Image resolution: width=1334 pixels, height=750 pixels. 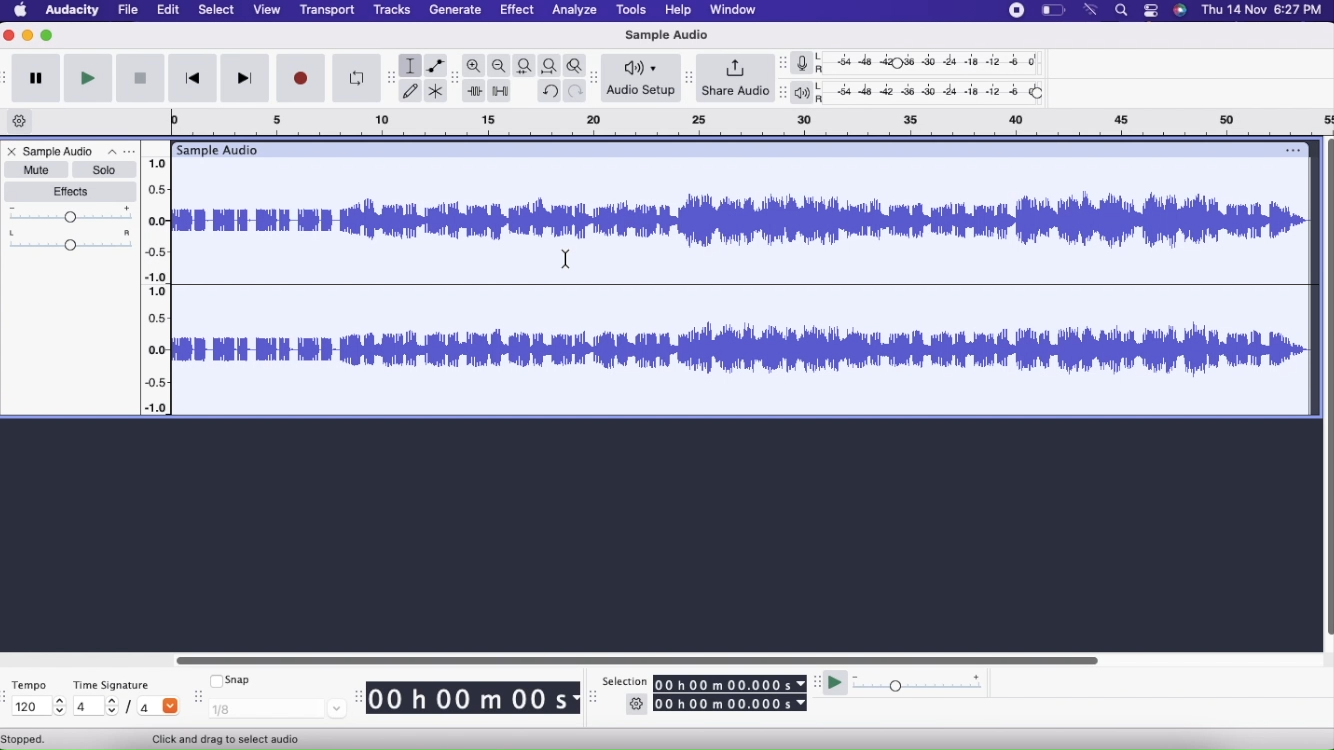 What do you see at coordinates (1051, 11) in the screenshot?
I see `Battery` at bounding box center [1051, 11].